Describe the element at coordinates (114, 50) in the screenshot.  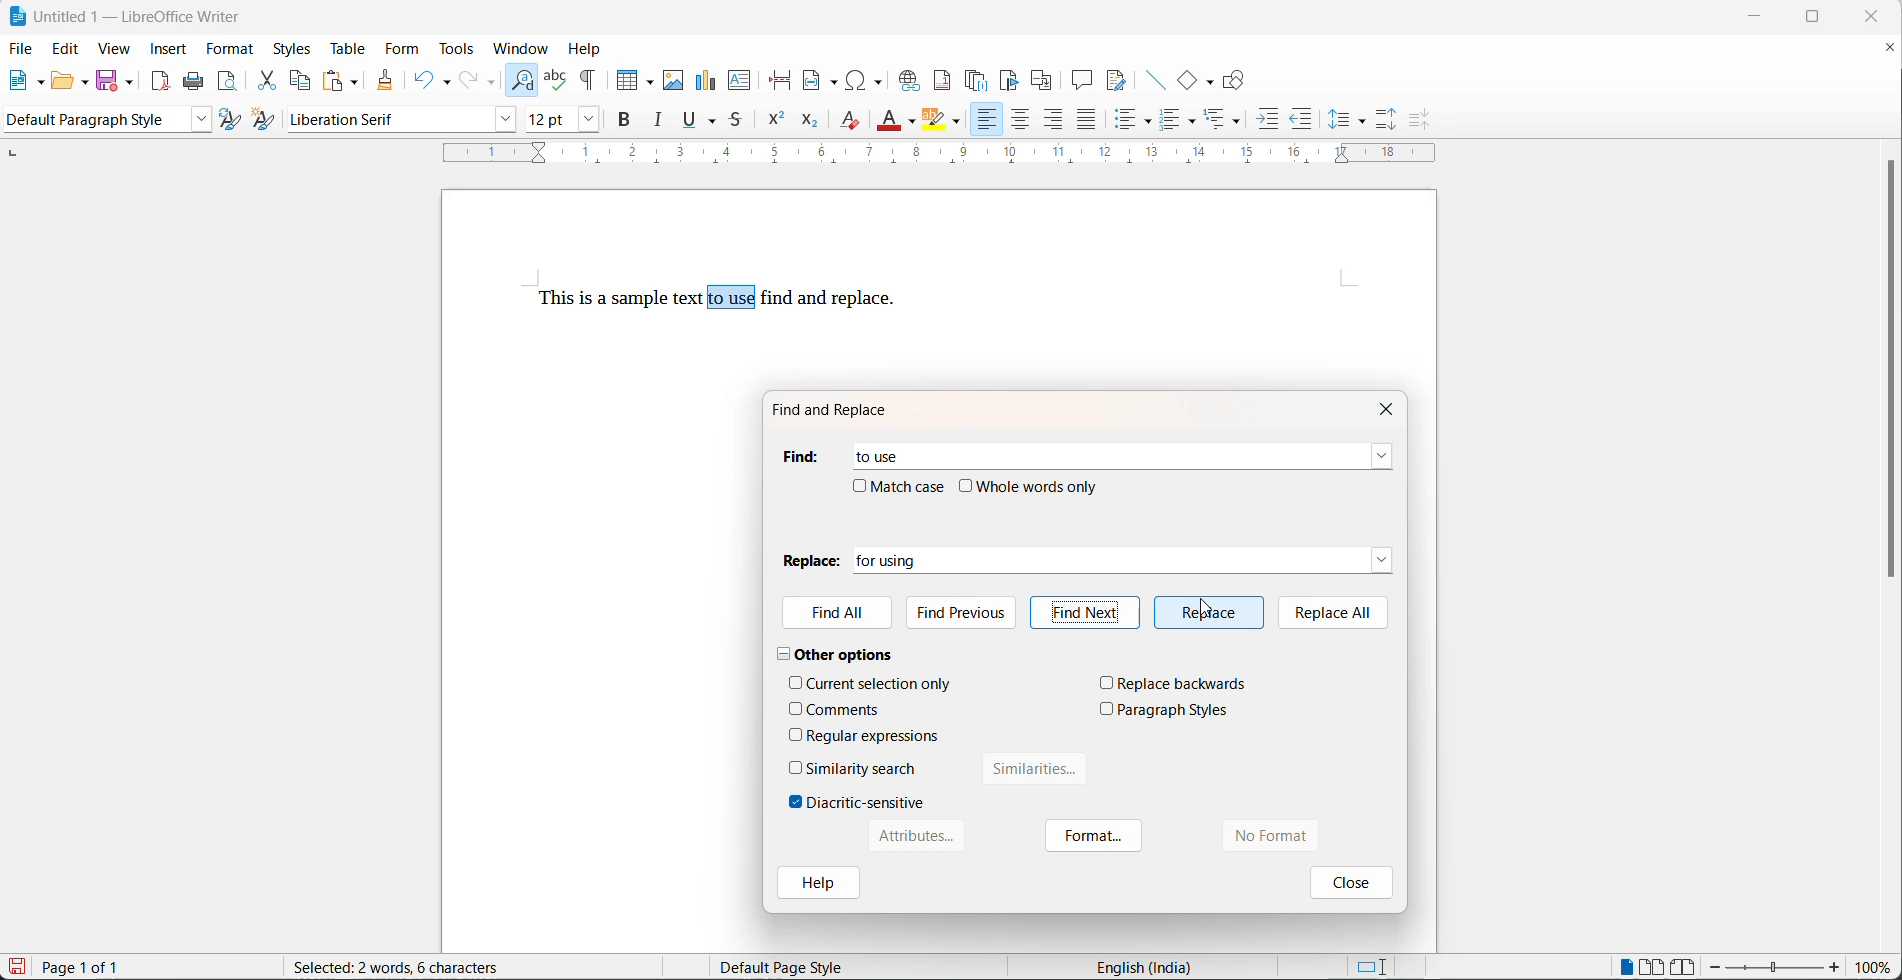
I see `view` at that location.